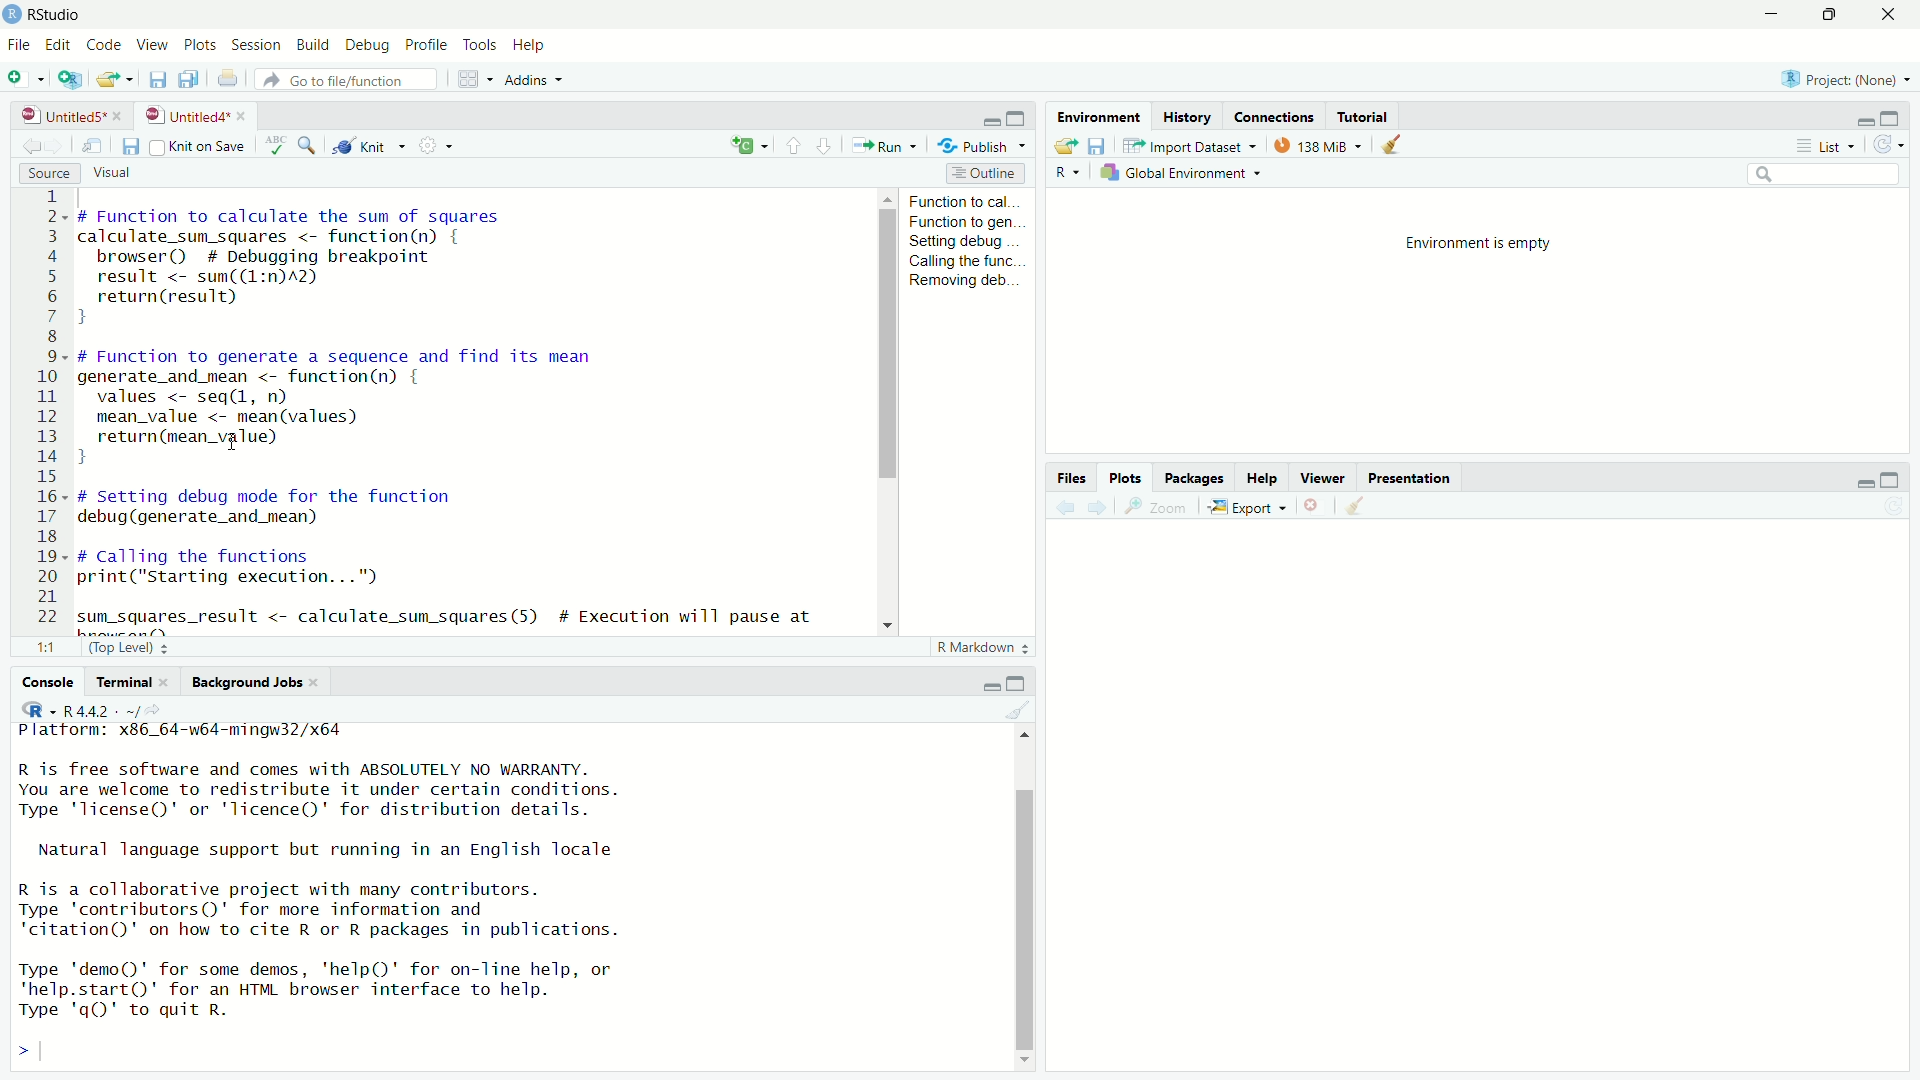 This screenshot has width=1920, height=1080. What do you see at coordinates (1186, 176) in the screenshot?
I see `global environment` at bounding box center [1186, 176].